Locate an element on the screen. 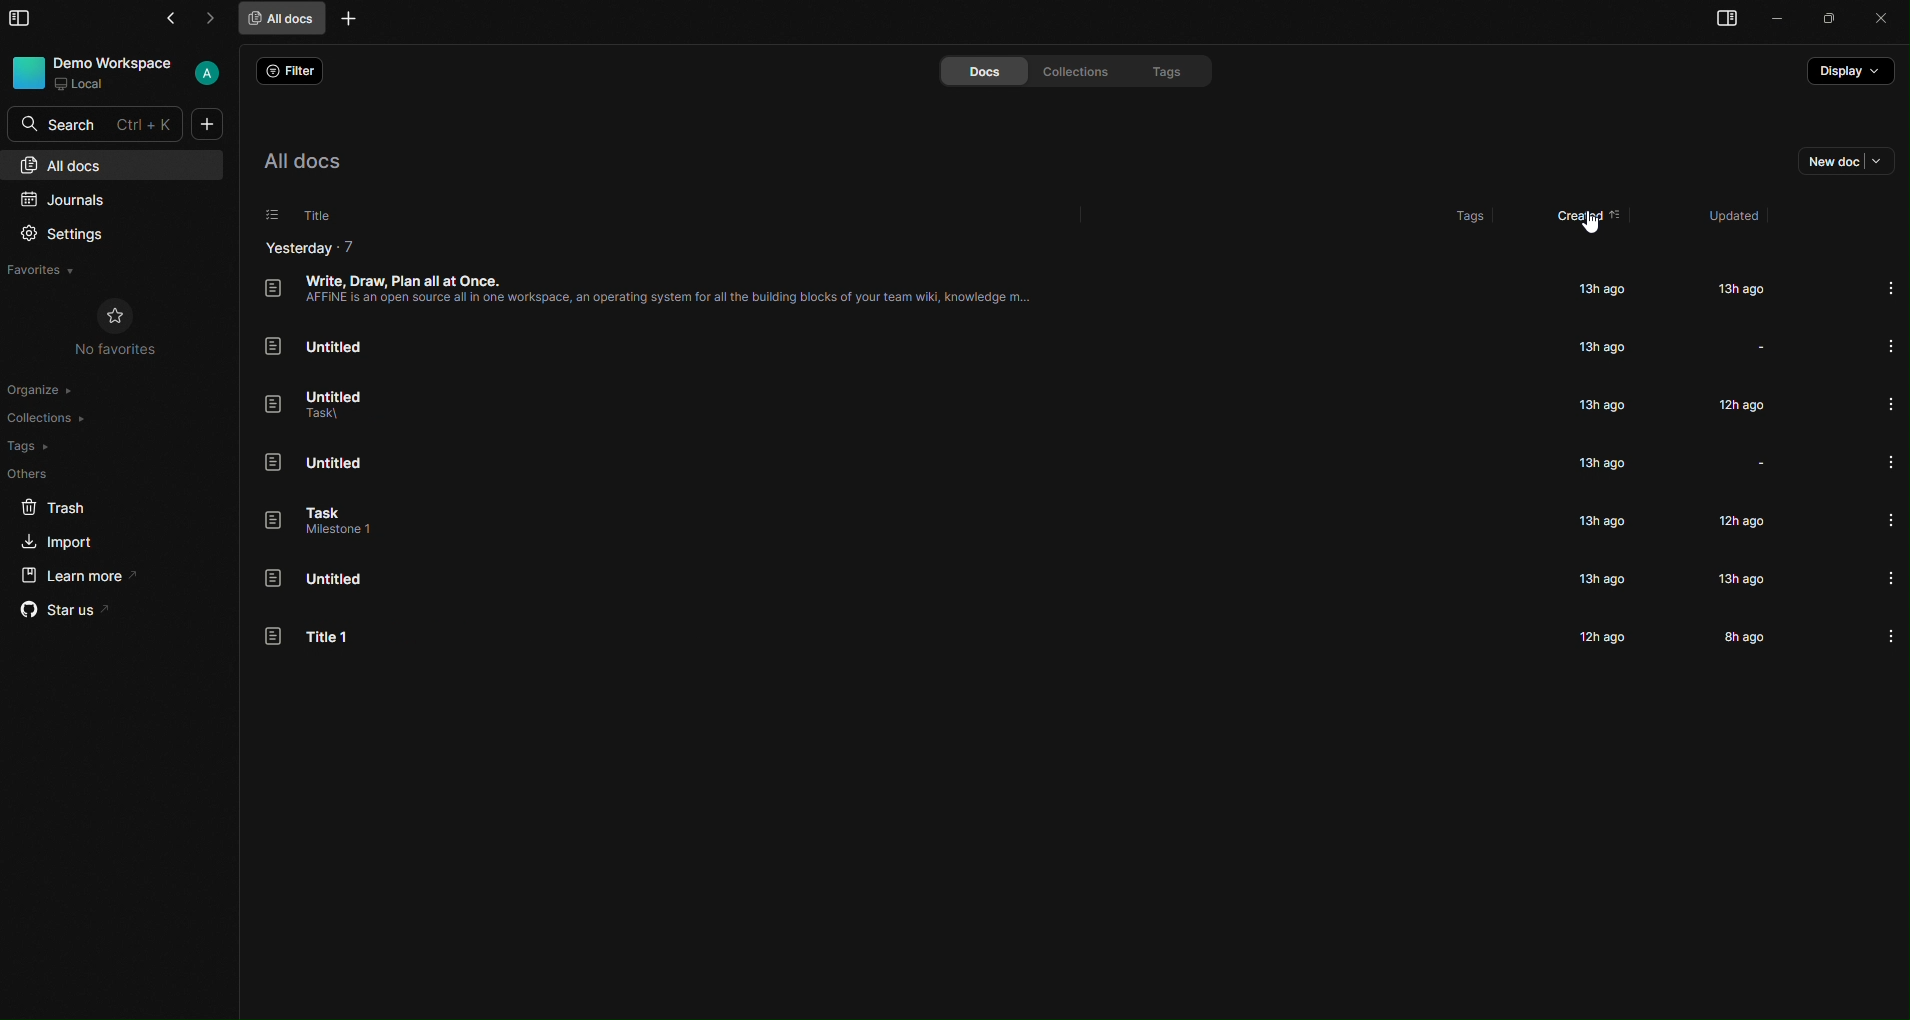  Untitled is located at coordinates (313, 522).